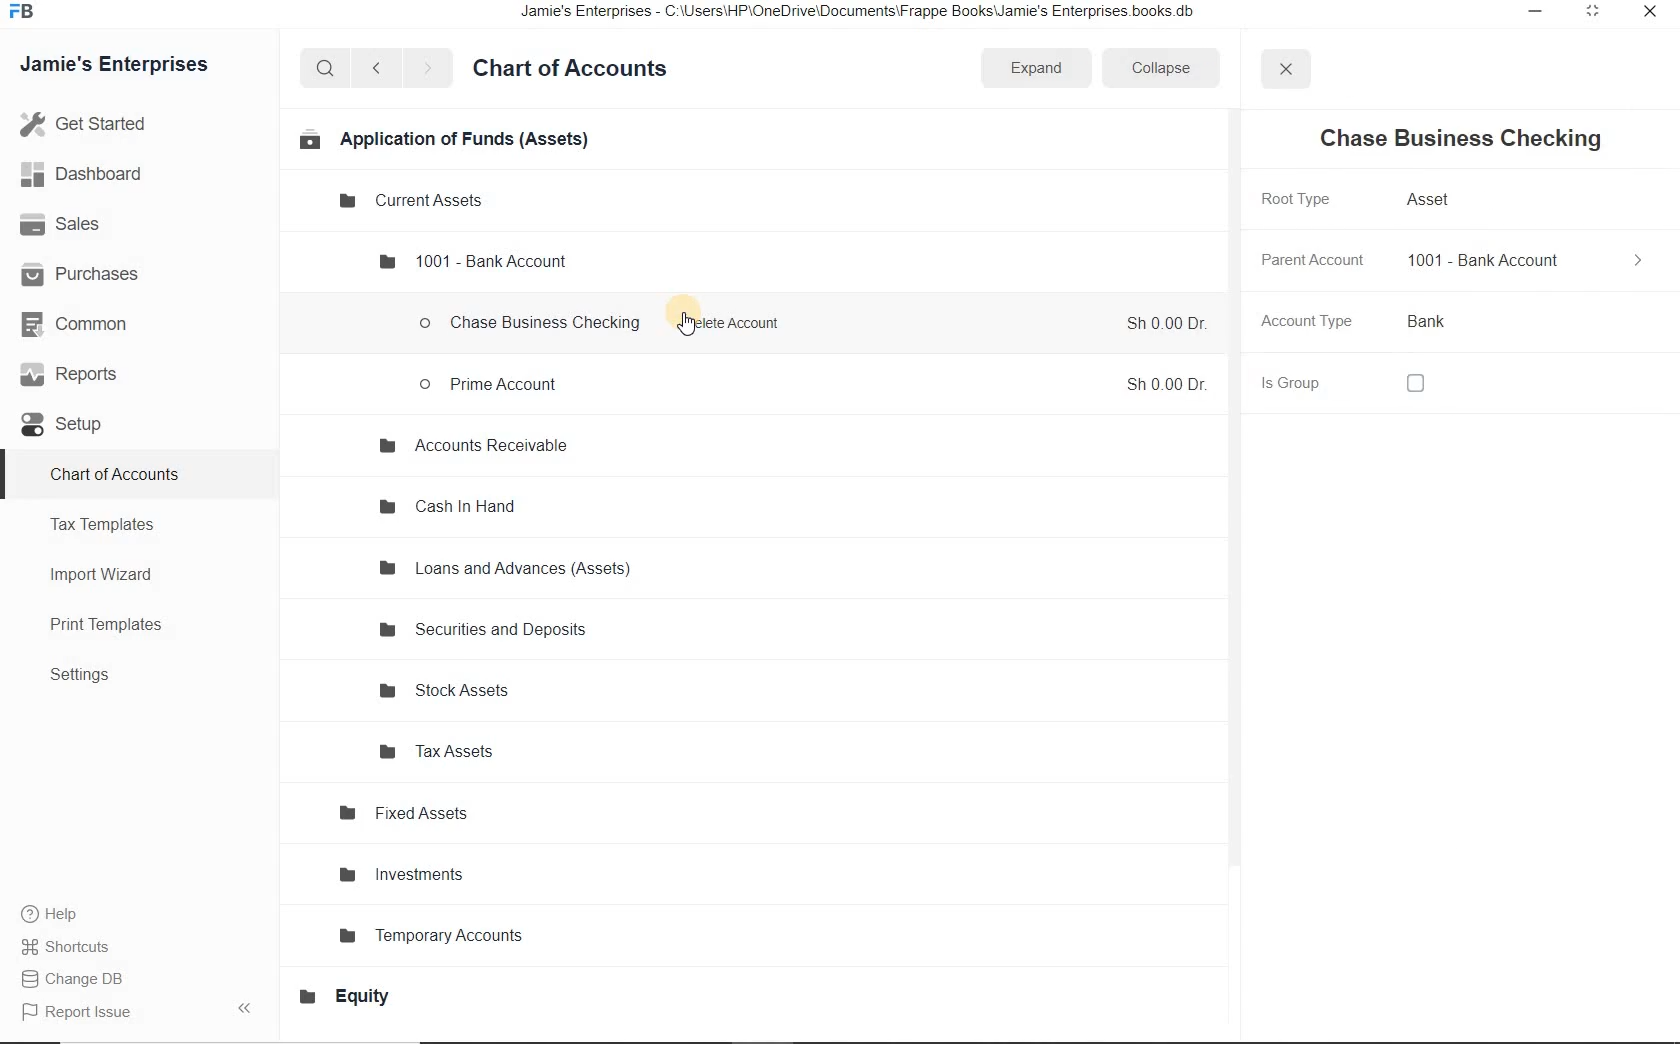  What do you see at coordinates (117, 626) in the screenshot?
I see `Print Templates` at bounding box center [117, 626].